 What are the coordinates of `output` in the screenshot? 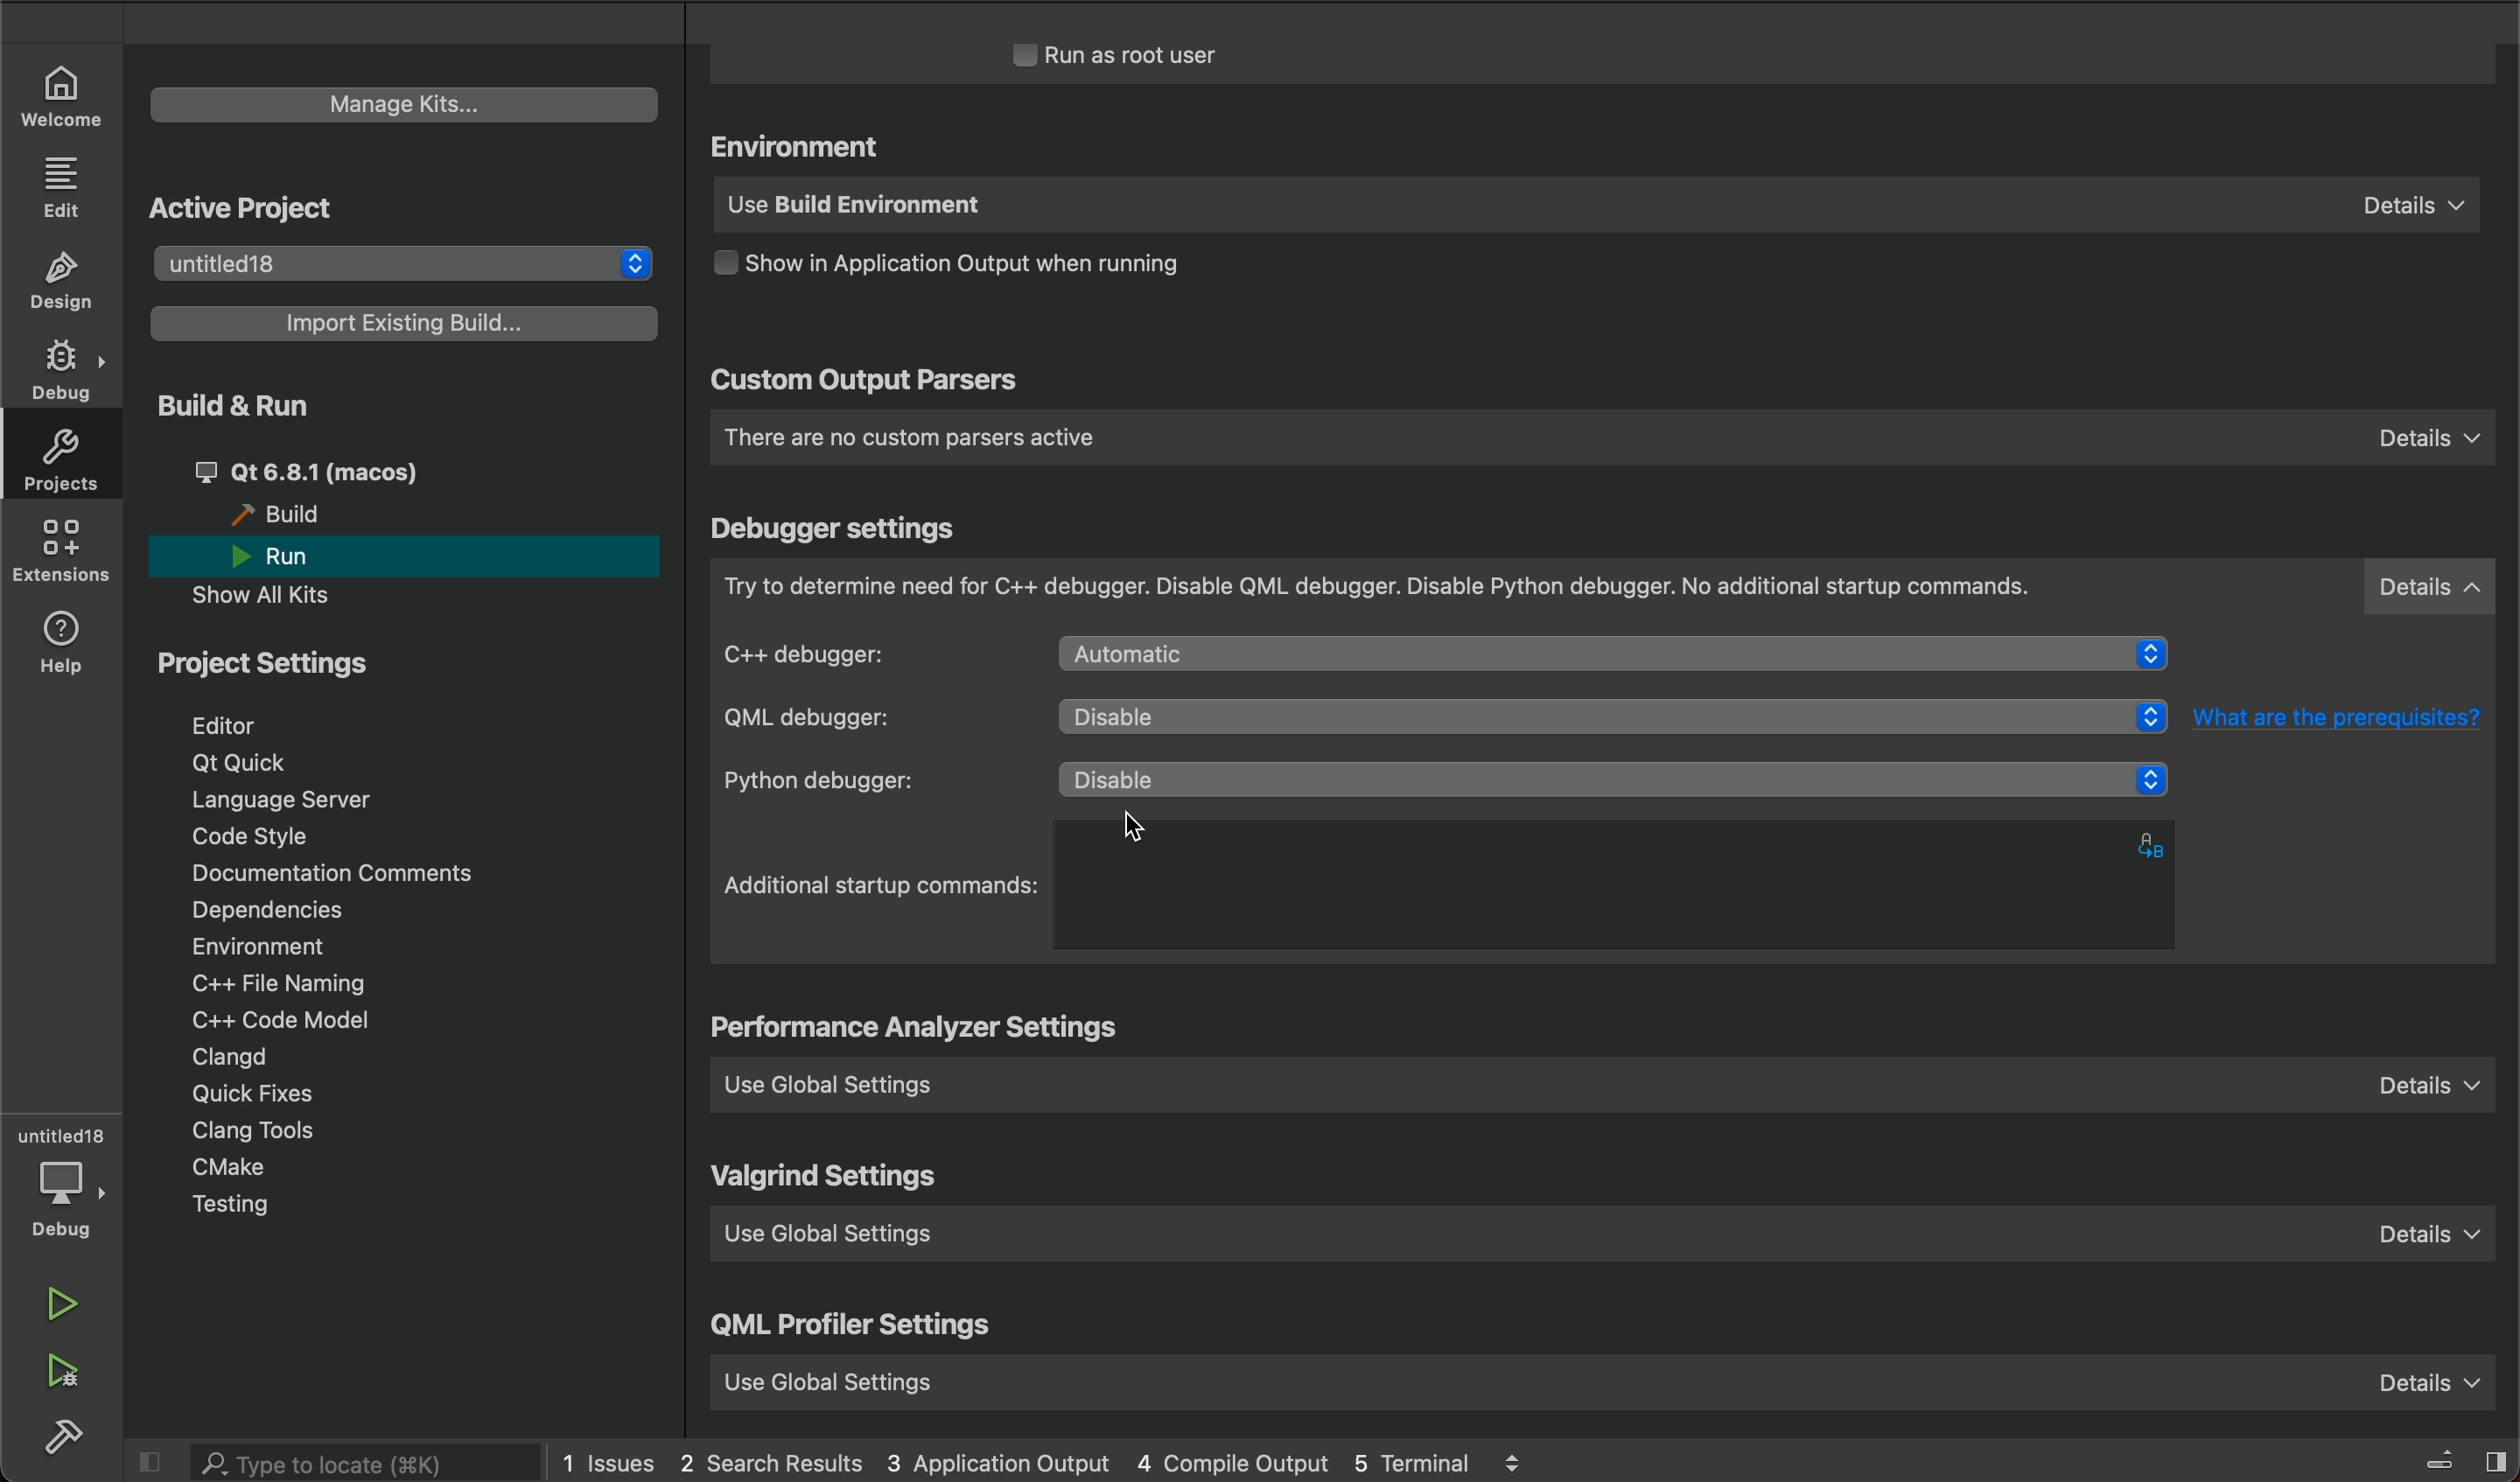 It's located at (982, 269).